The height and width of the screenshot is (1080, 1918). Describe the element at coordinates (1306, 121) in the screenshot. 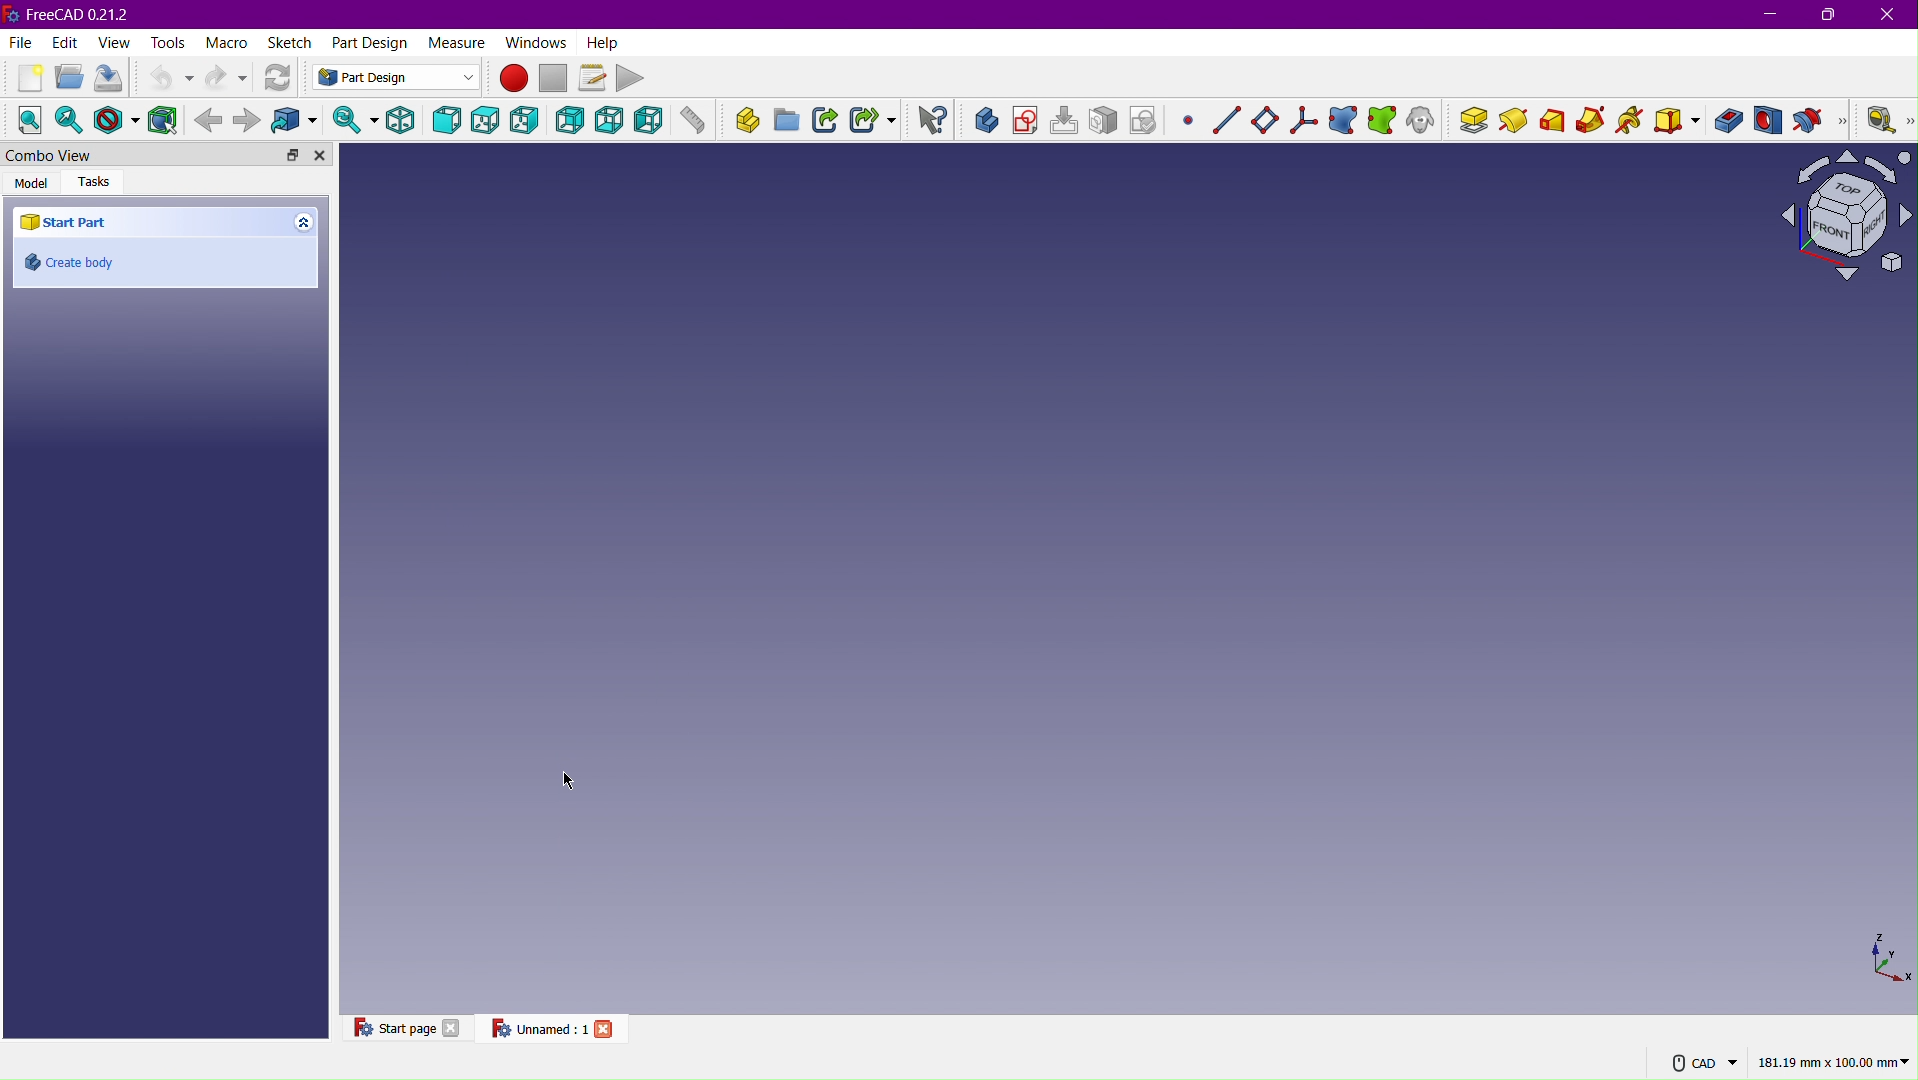

I see `Create a local coordinate system` at that location.